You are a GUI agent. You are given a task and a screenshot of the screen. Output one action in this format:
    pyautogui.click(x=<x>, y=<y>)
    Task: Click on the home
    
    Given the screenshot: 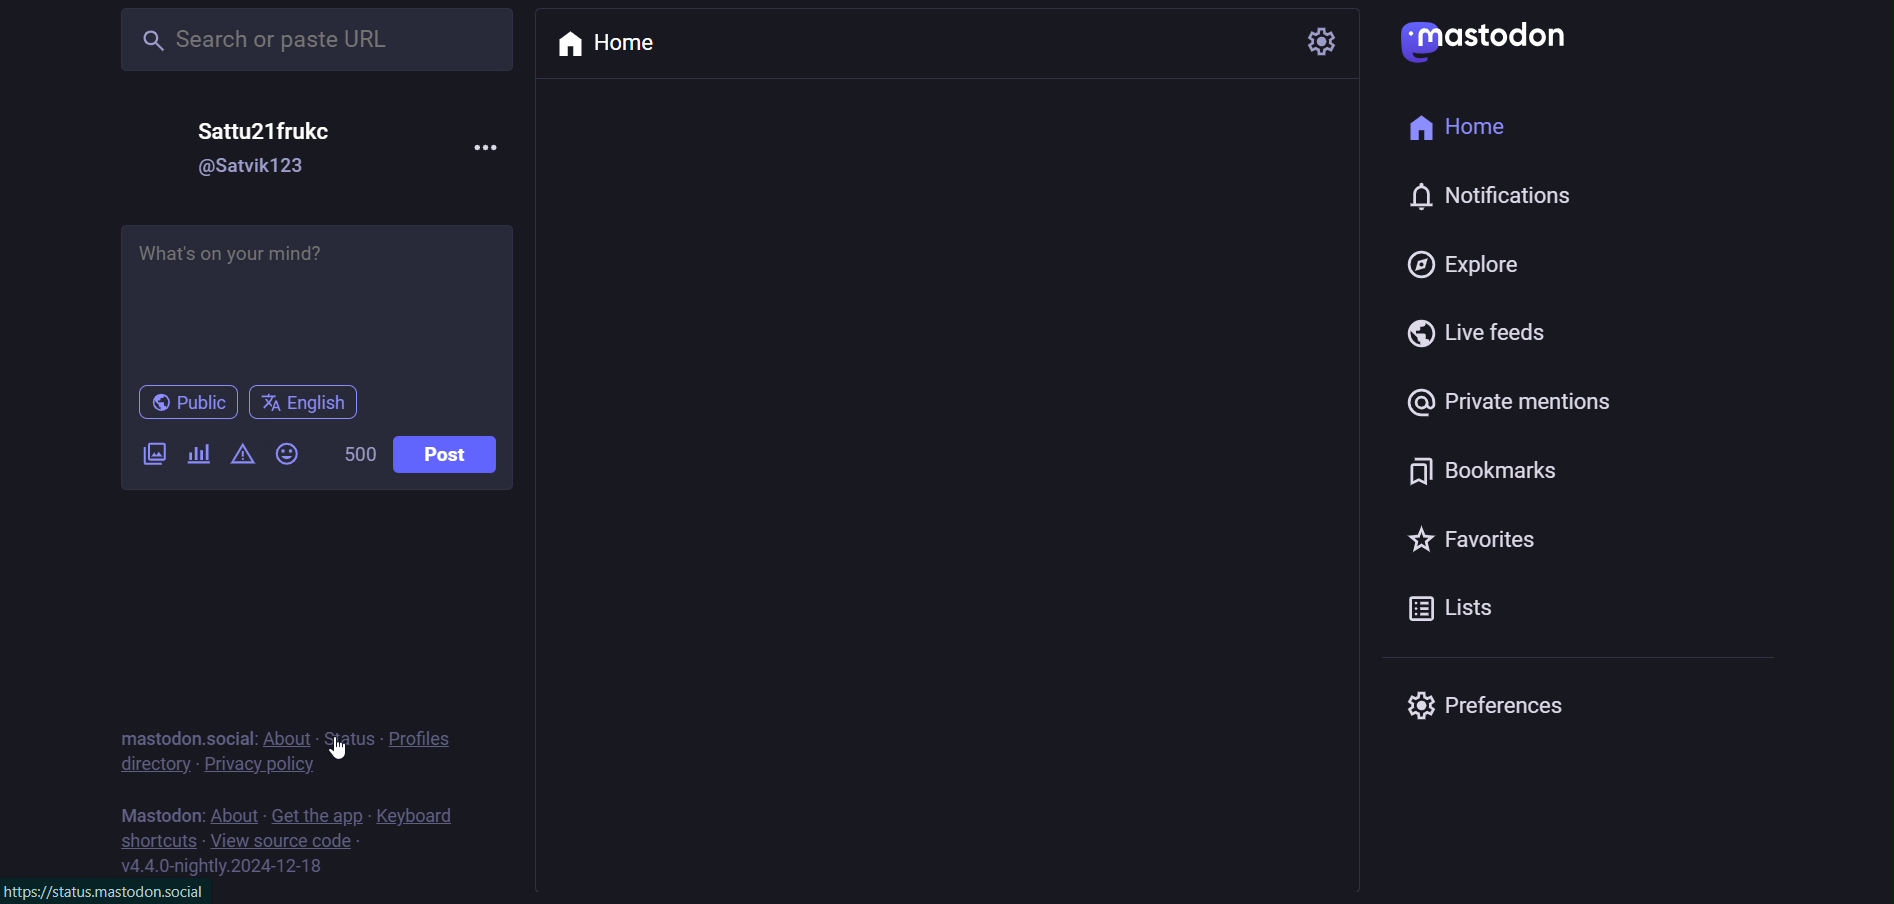 What is the action you would take?
    pyautogui.click(x=1463, y=127)
    